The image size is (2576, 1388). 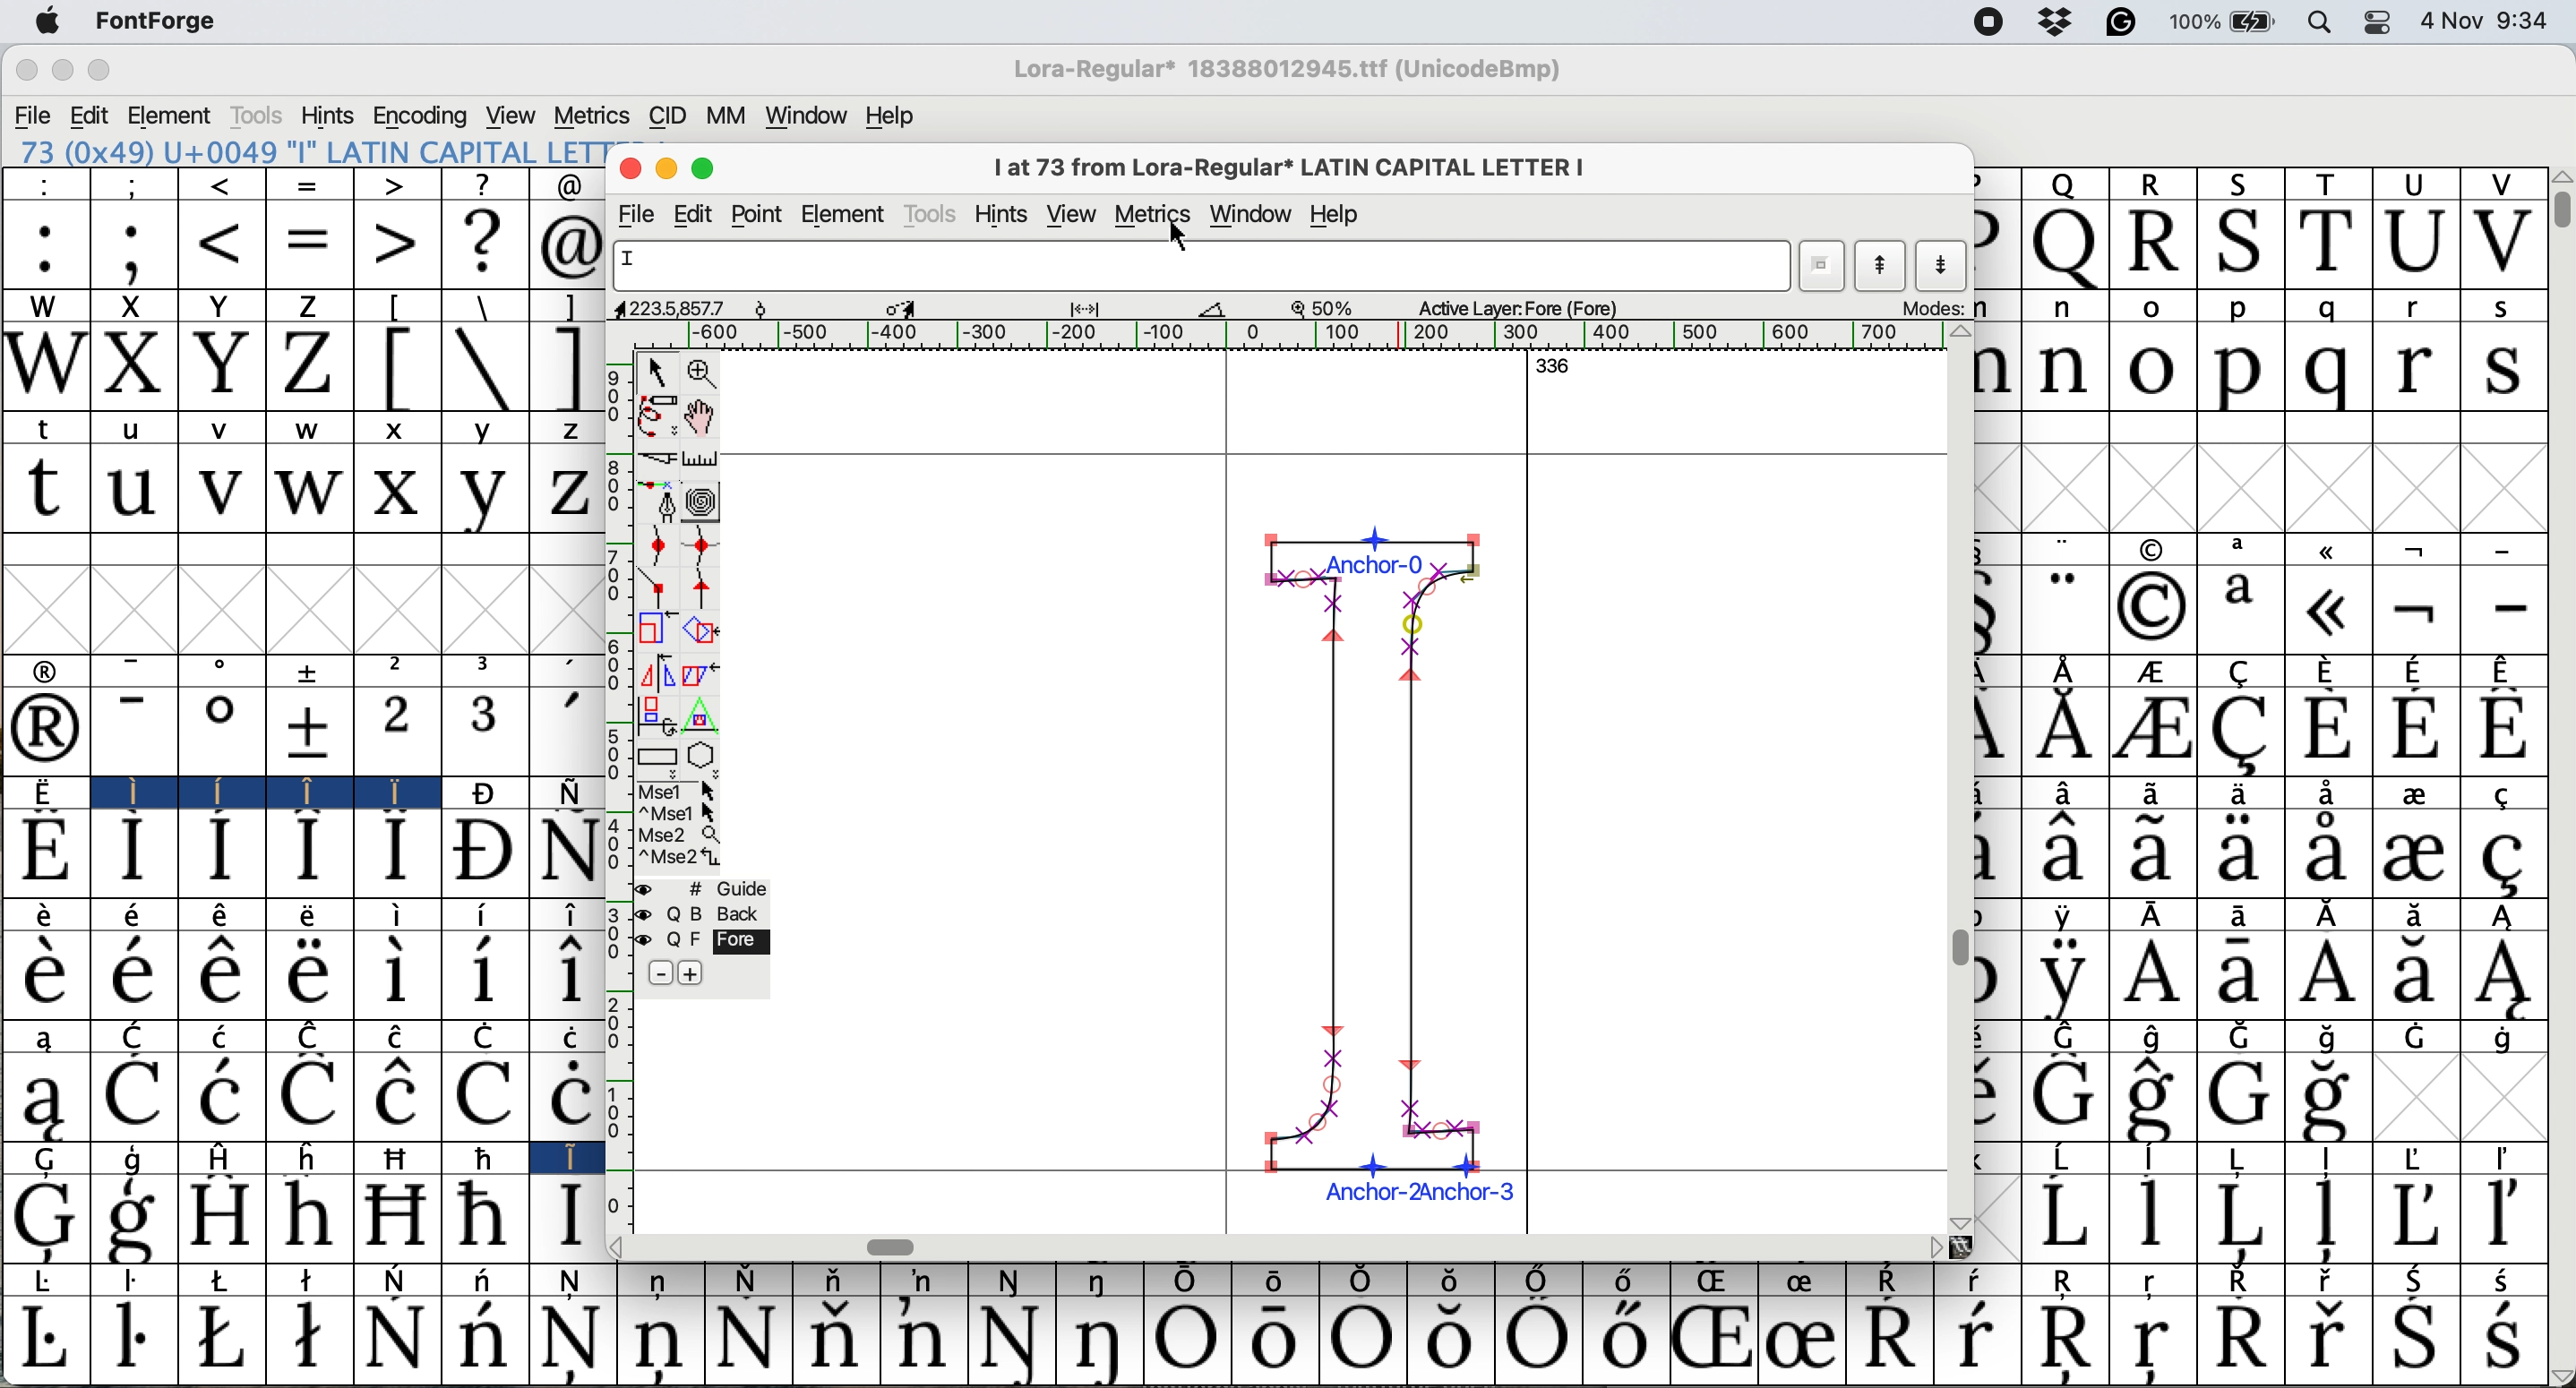 I want to click on Symbol, so click(x=2164, y=916).